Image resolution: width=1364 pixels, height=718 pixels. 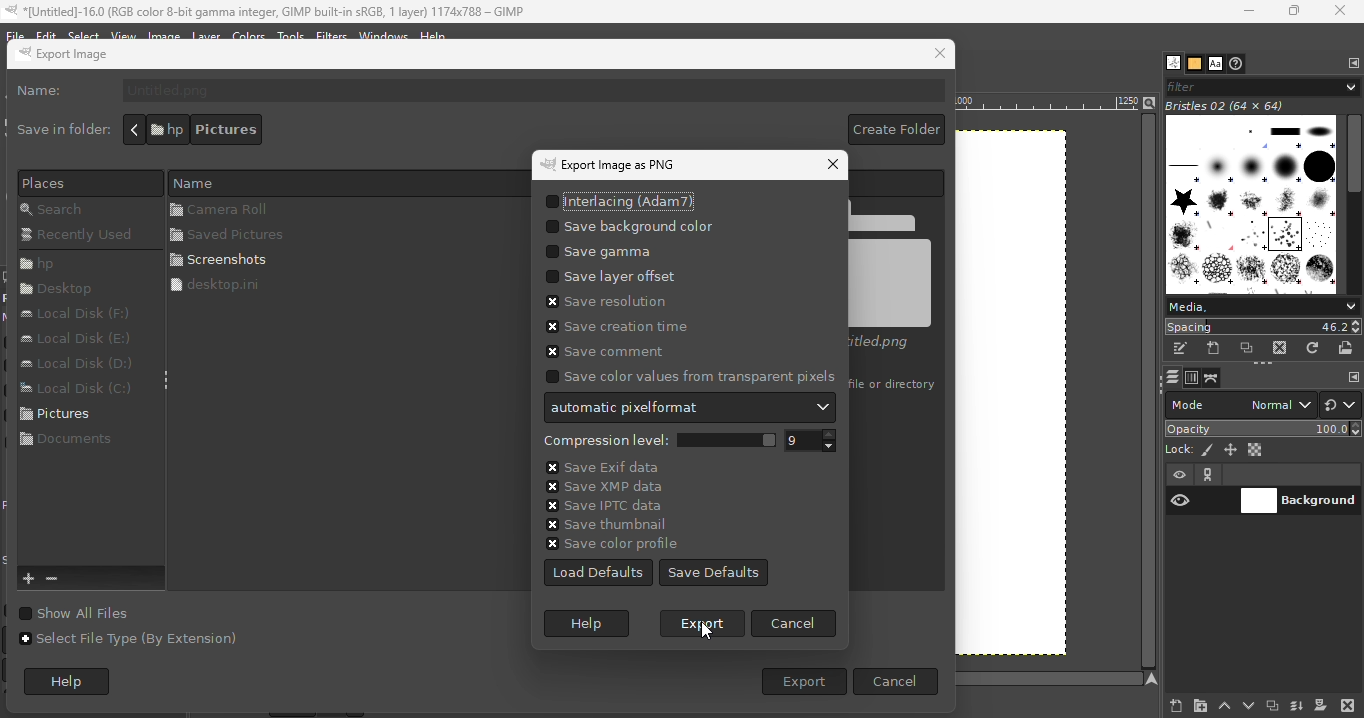 What do you see at coordinates (599, 571) in the screenshot?
I see `Load defaults` at bounding box center [599, 571].